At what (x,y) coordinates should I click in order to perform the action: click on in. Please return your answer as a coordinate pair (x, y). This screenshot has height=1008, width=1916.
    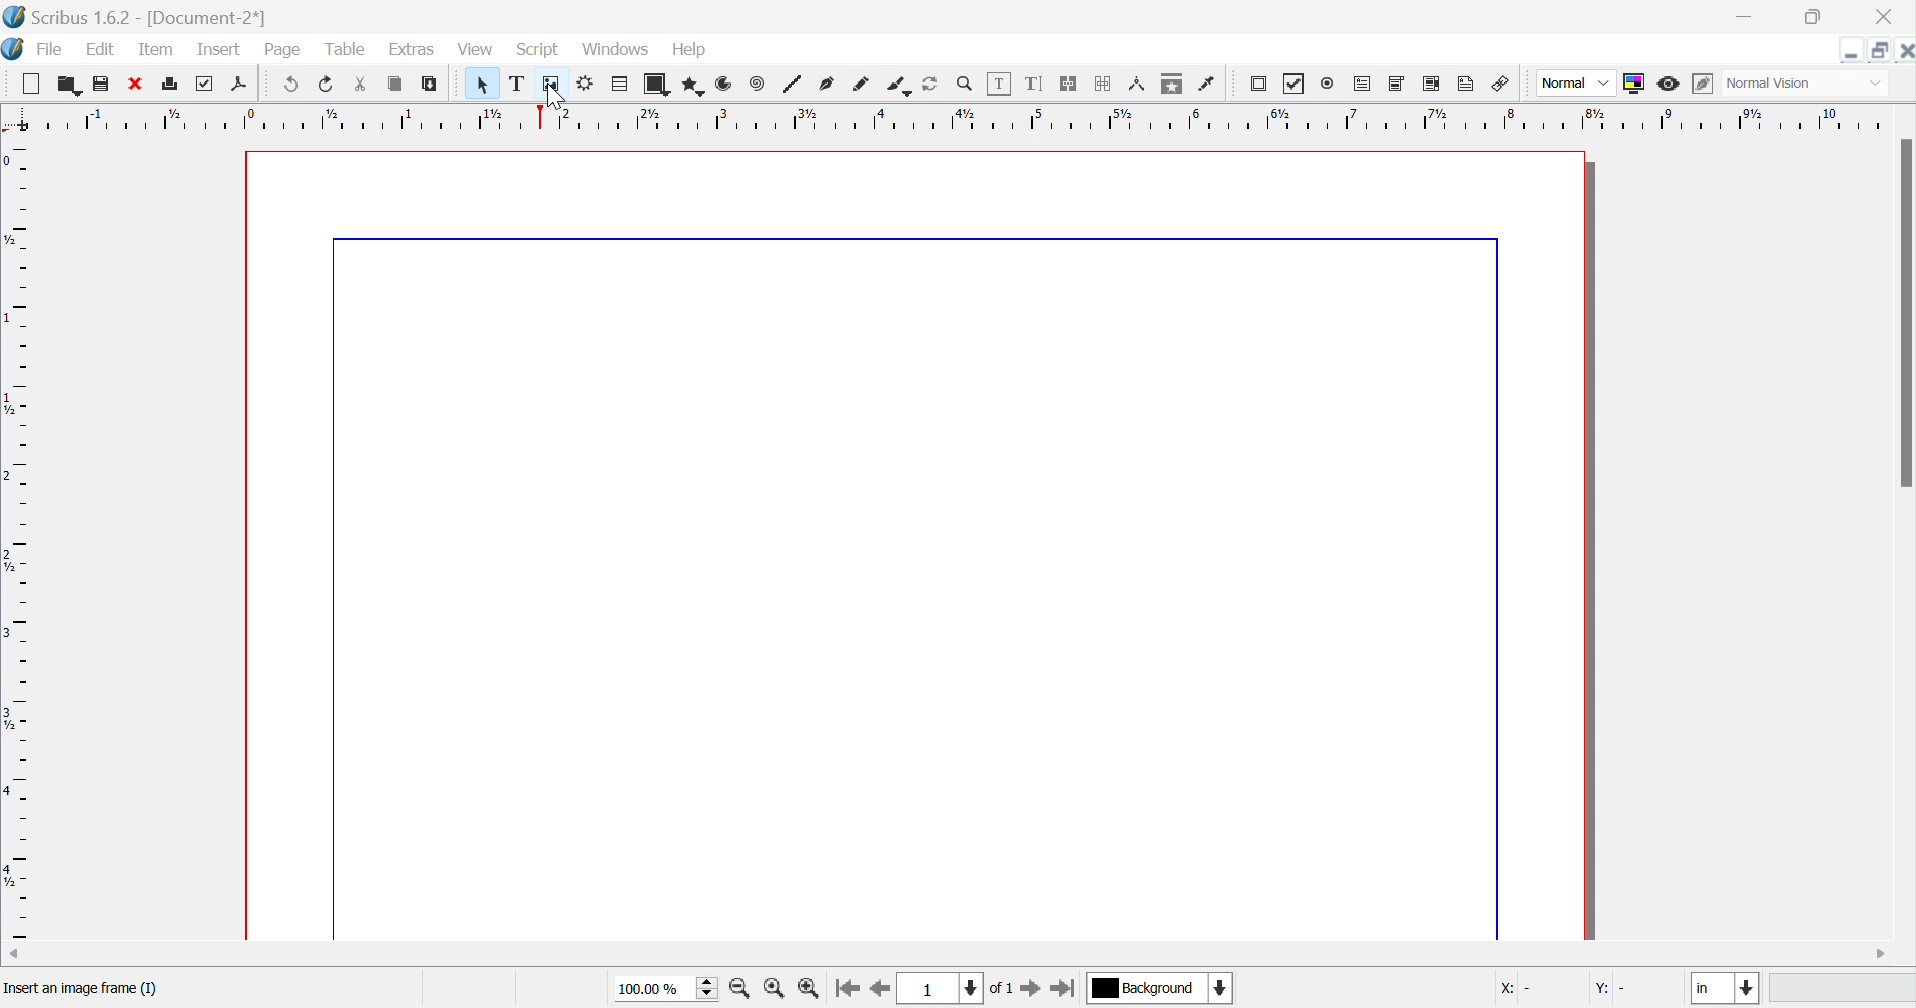
    Looking at the image, I should click on (1726, 989).